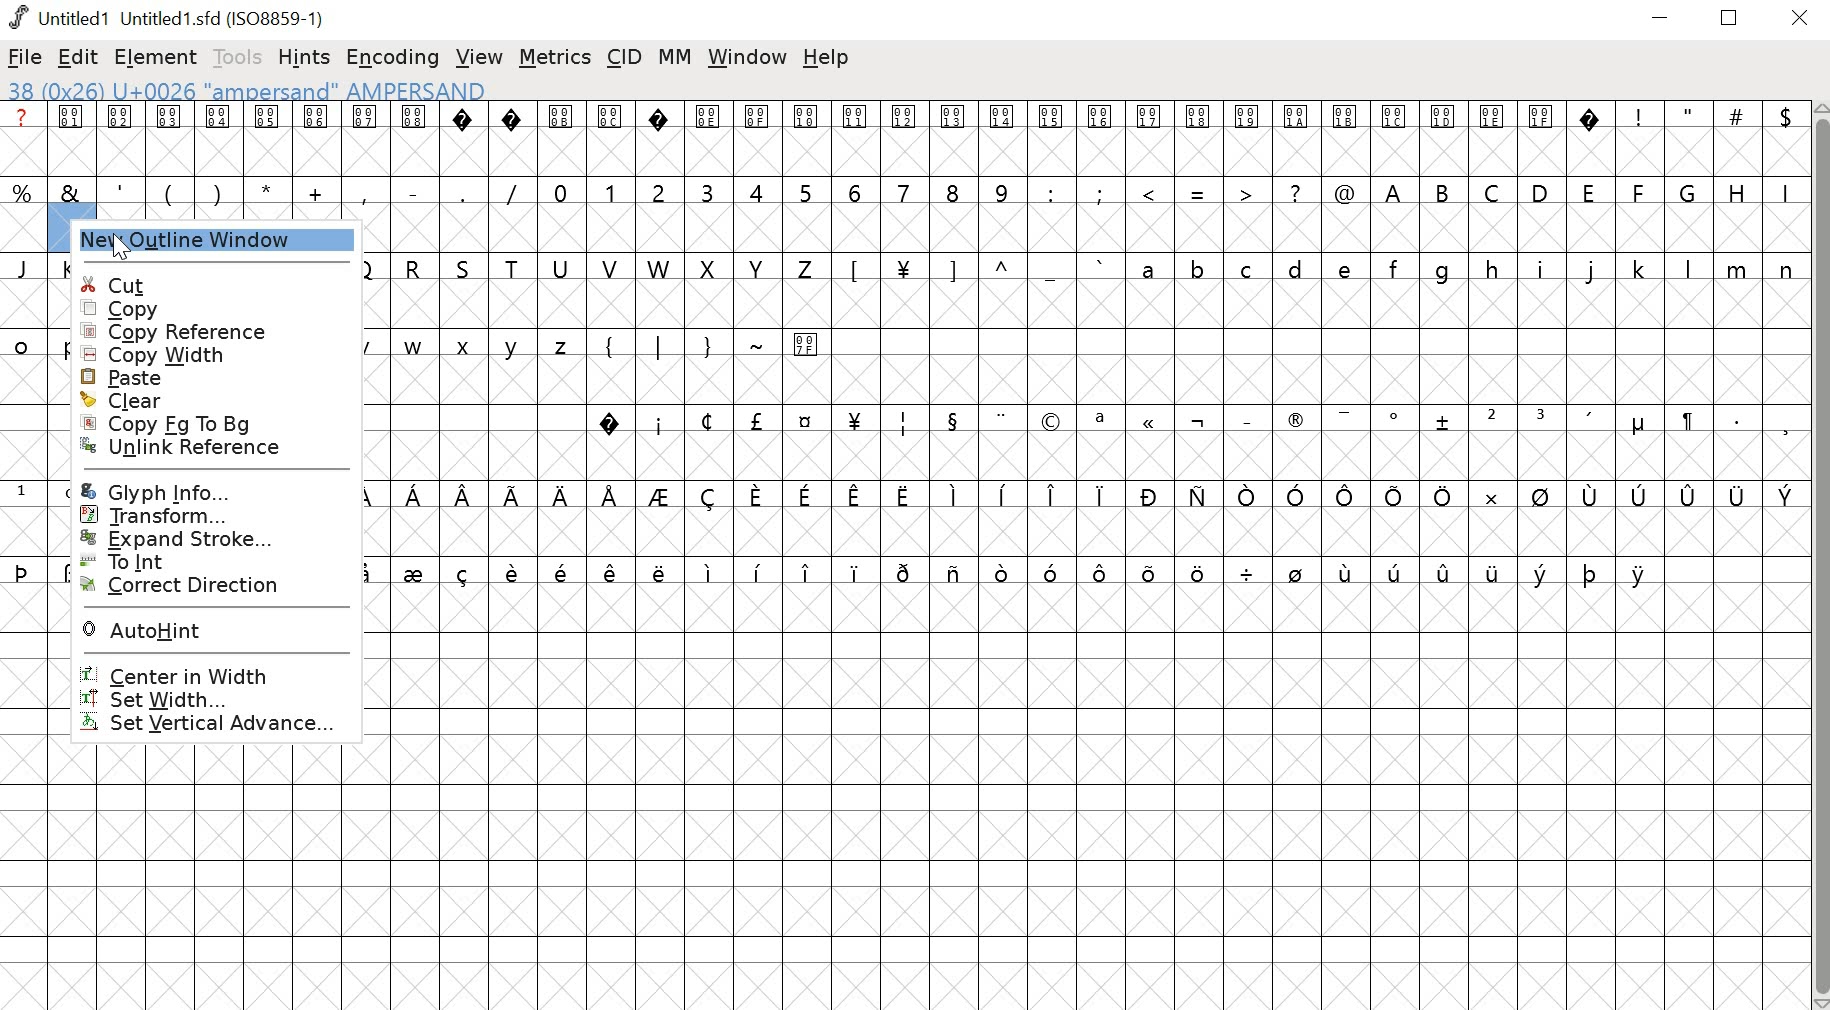 This screenshot has width=1830, height=1010. Describe the element at coordinates (1786, 268) in the screenshot. I see `n` at that location.